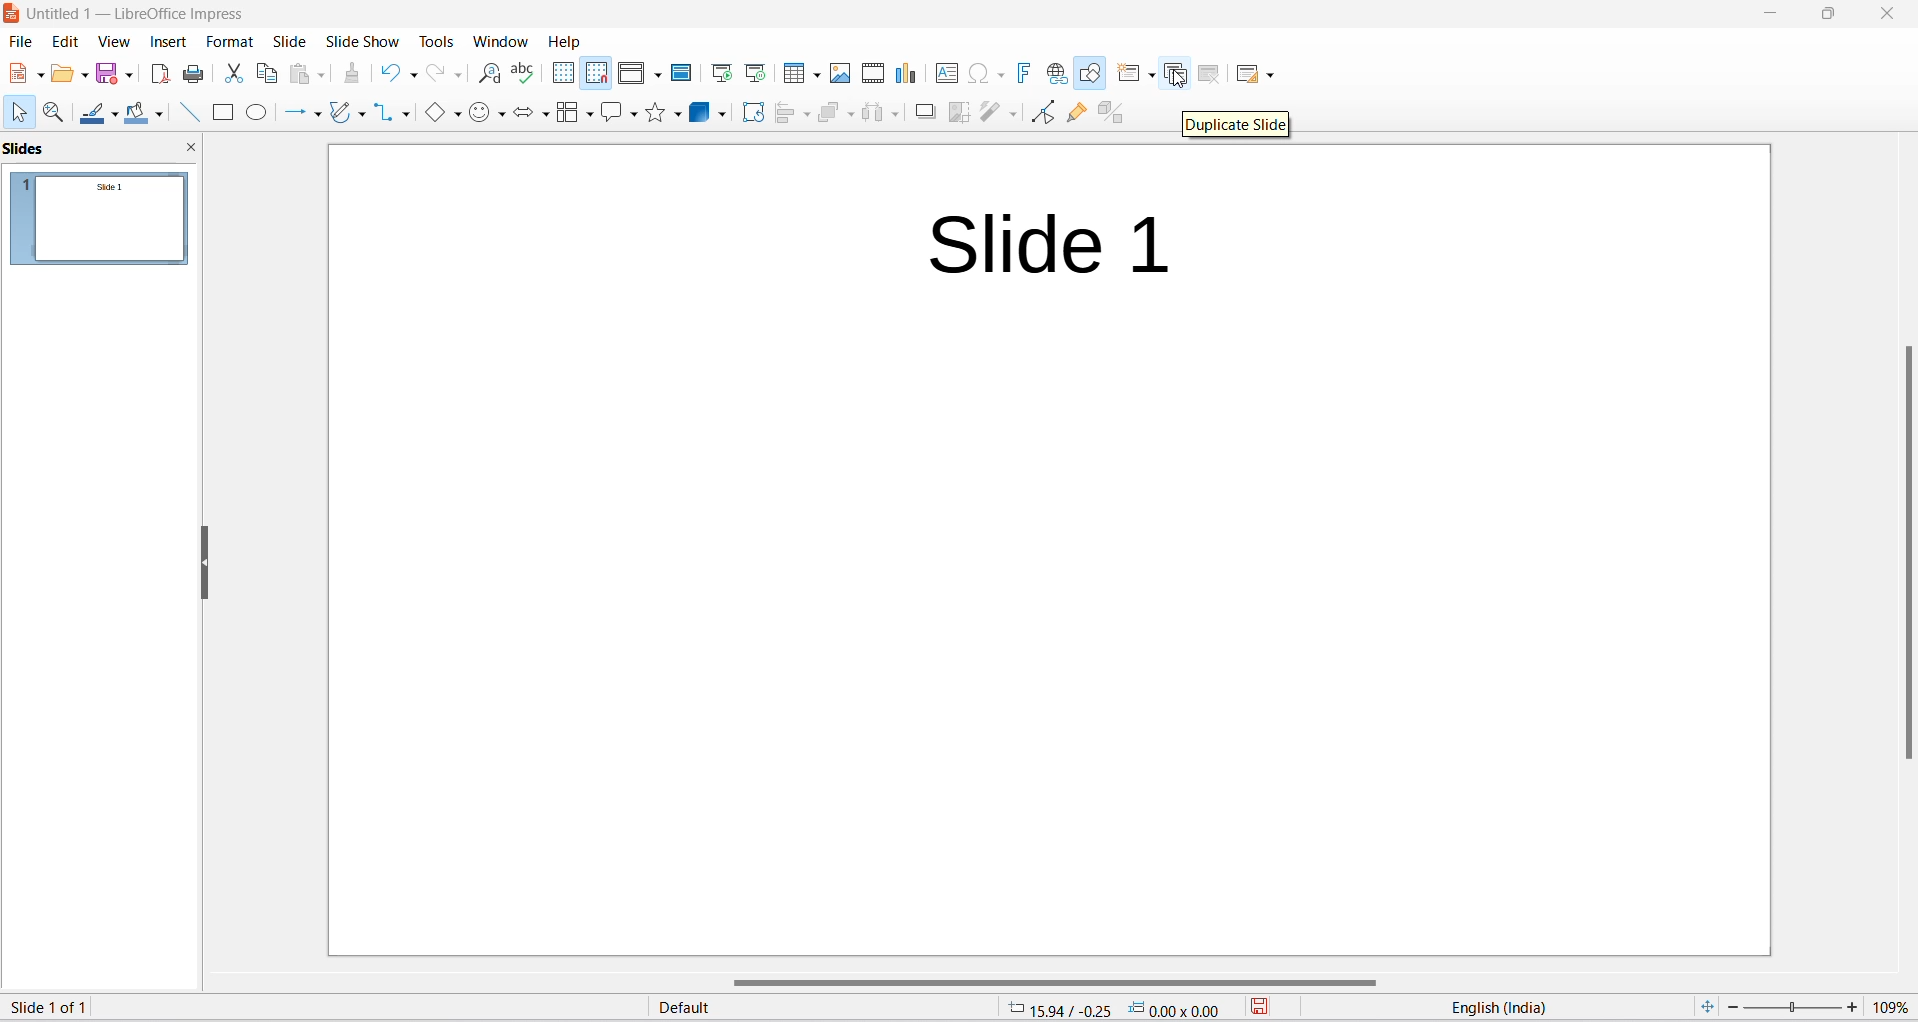 The width and height of the screenshot is (1918, 1022). Describe the element at coordinates (1211, 72) in the screenshot. I see `delete slide` at that location.